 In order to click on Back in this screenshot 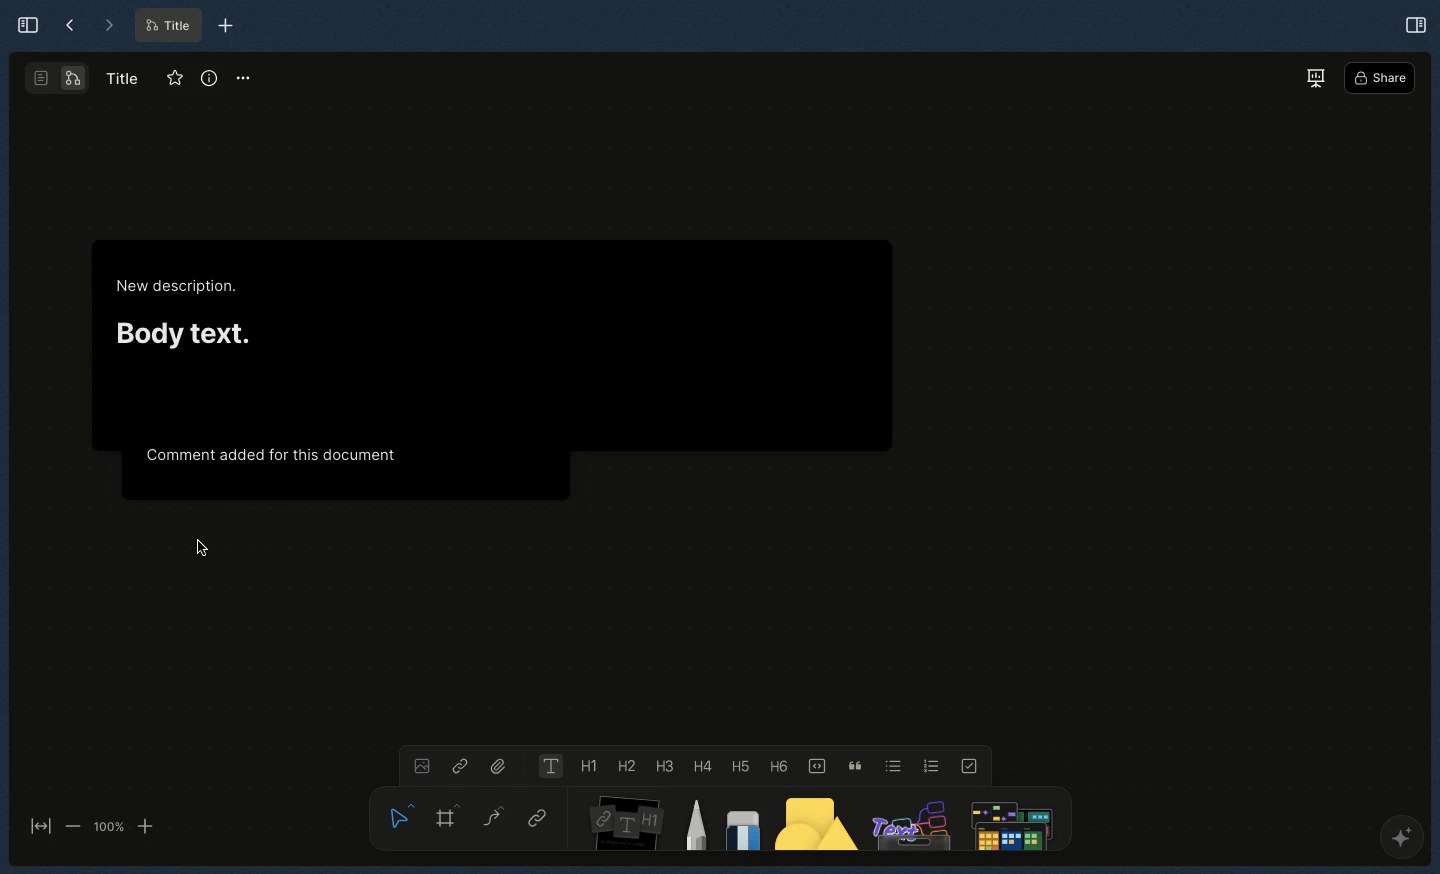, I will do `click(70, 26)`.